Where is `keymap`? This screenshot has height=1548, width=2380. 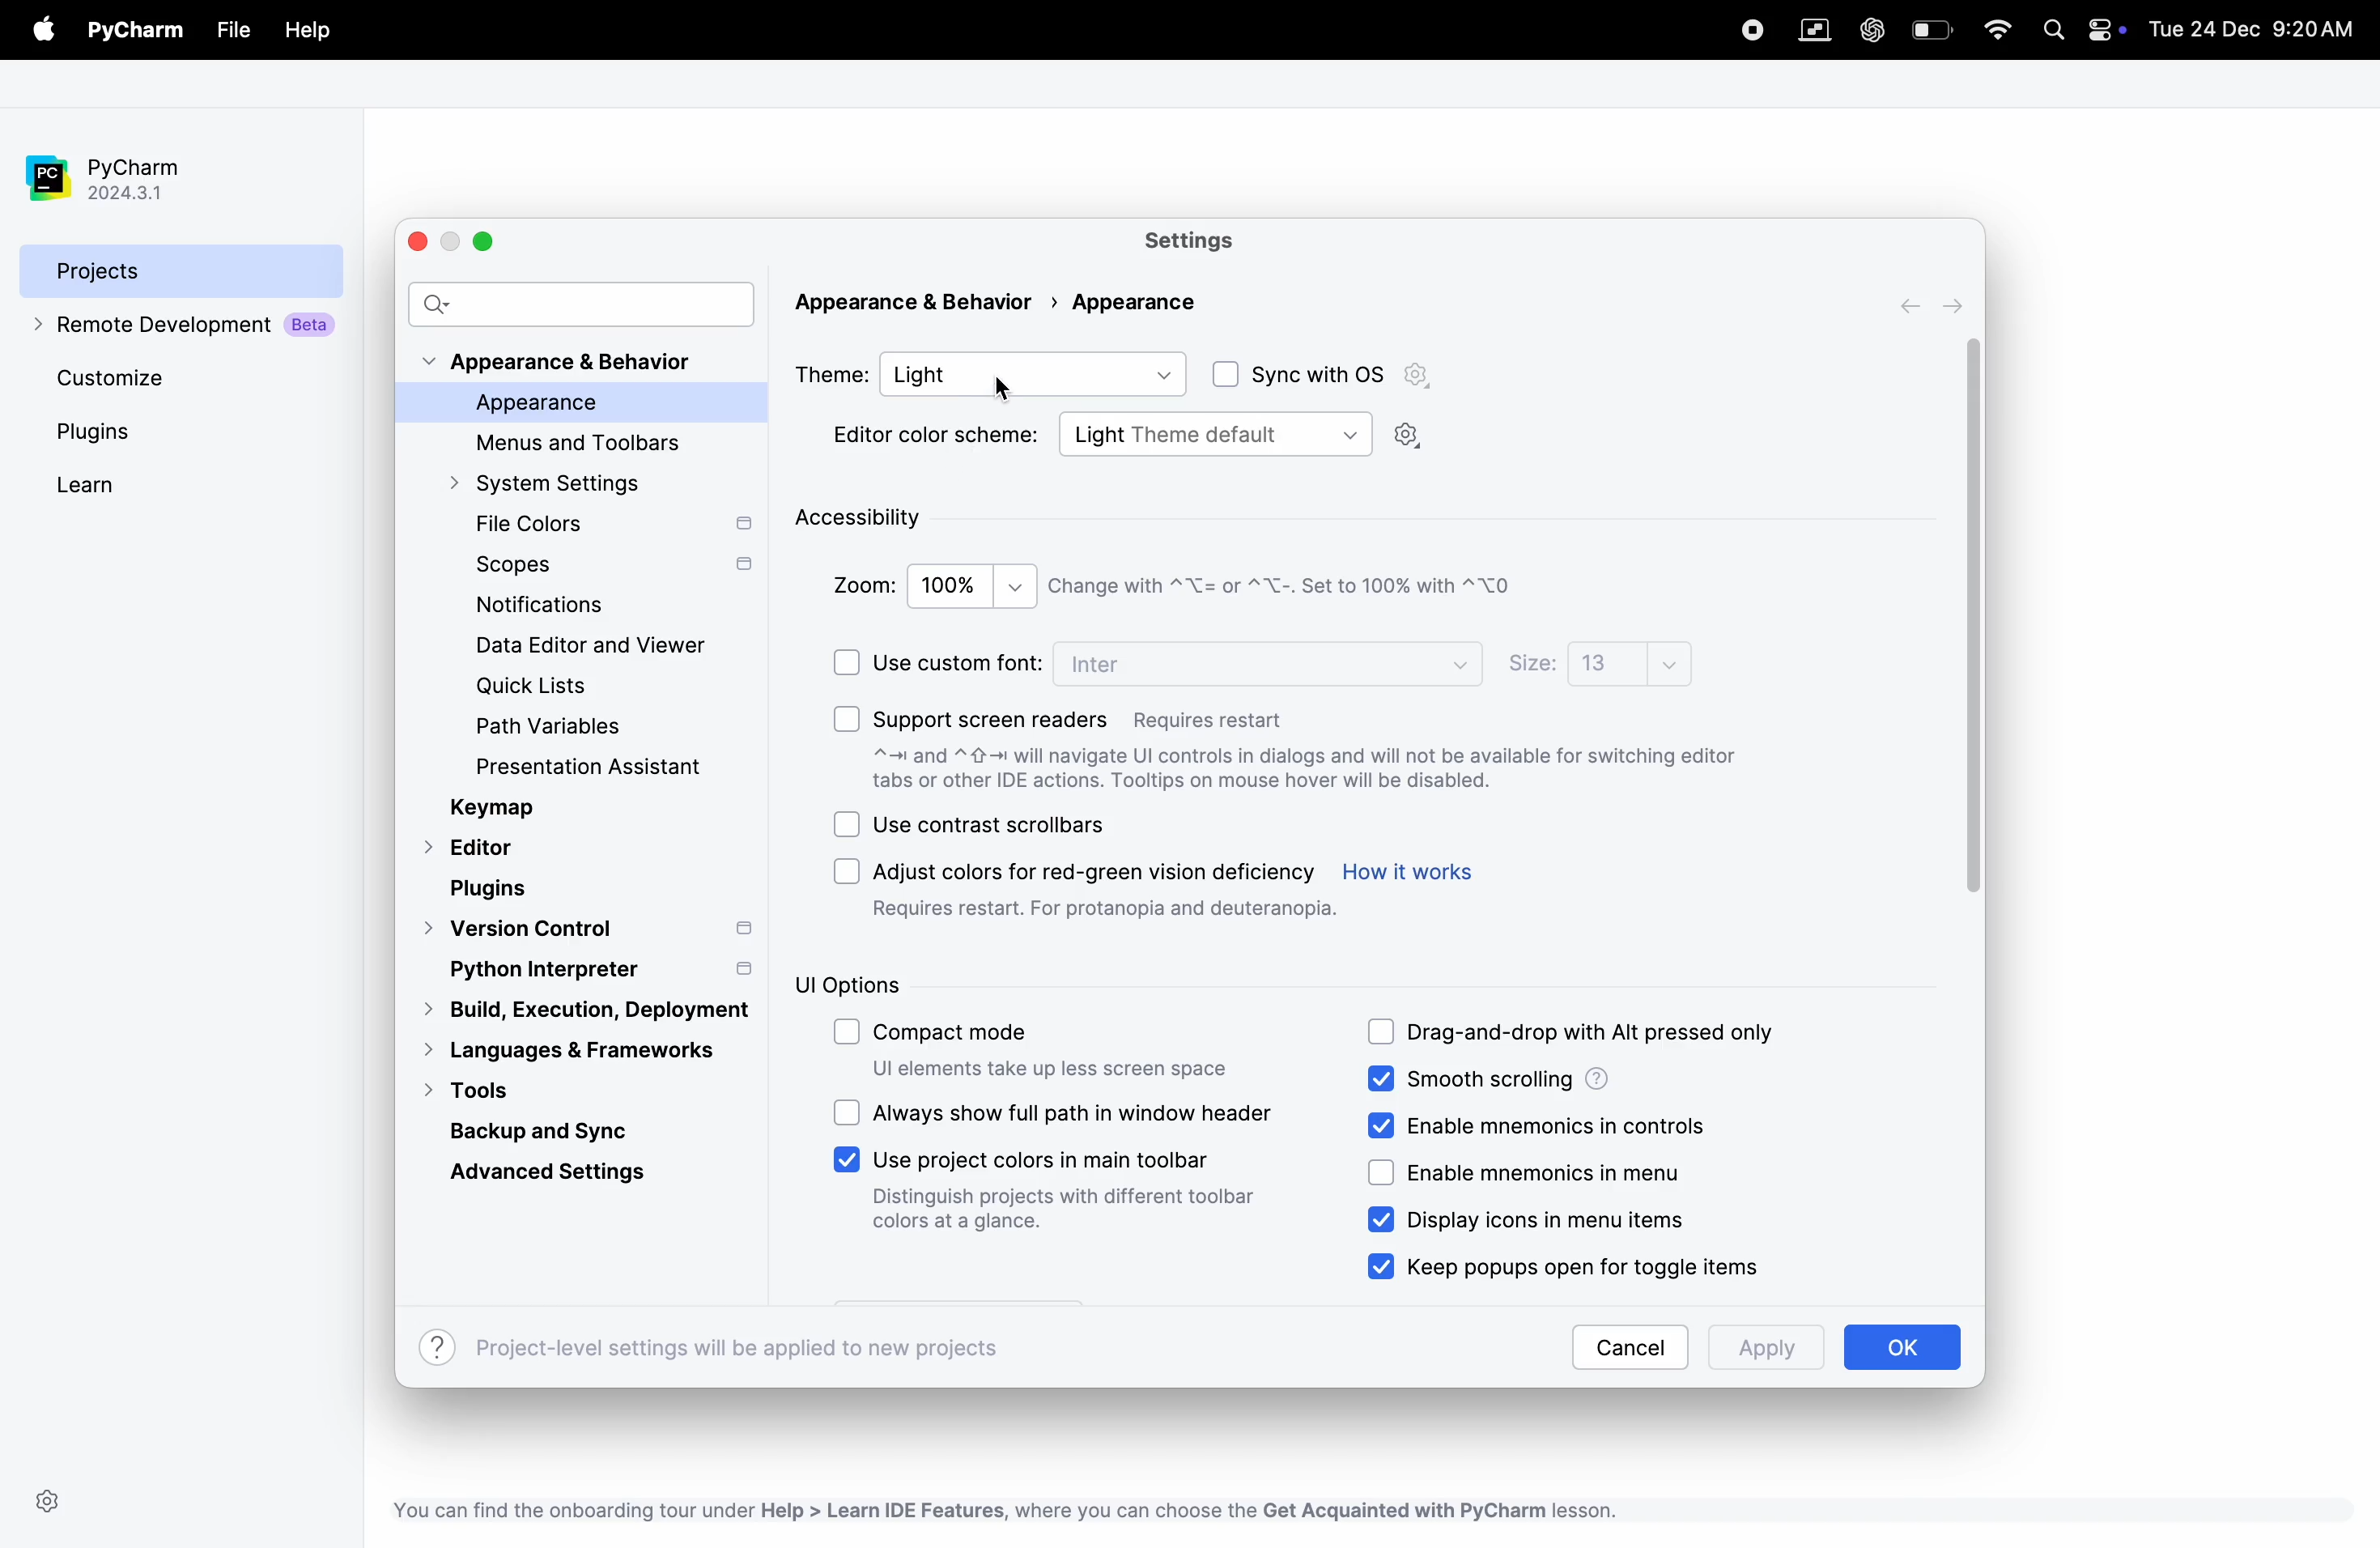 keymap is located at coordinates (497, 808).